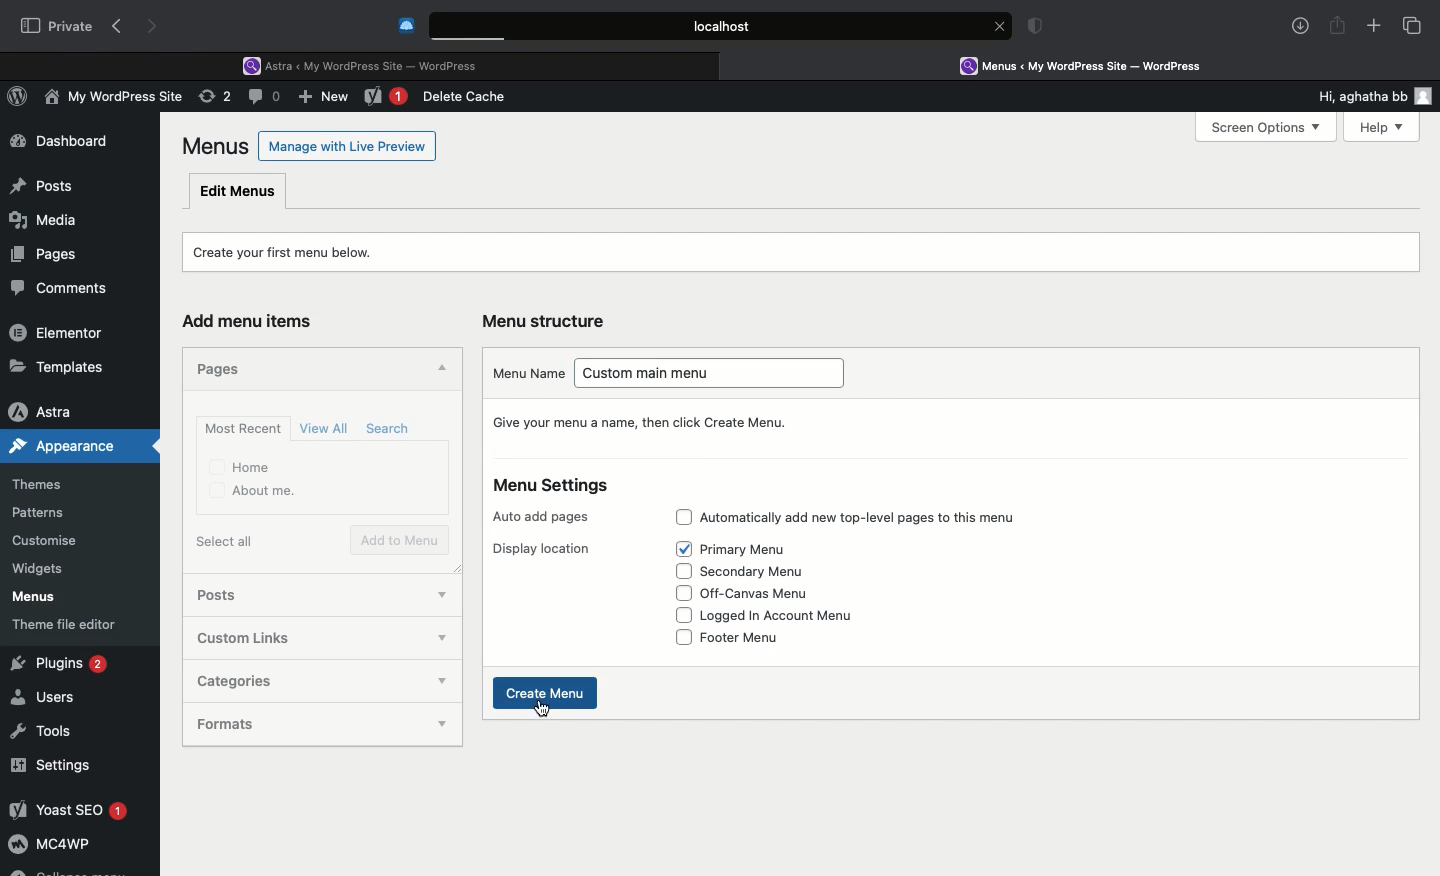 Image resolution: width=1440 pixels, height=876 pixels. Describe the element at coordinates (155, 26) in the screenshot. I see `Forward` at that location.